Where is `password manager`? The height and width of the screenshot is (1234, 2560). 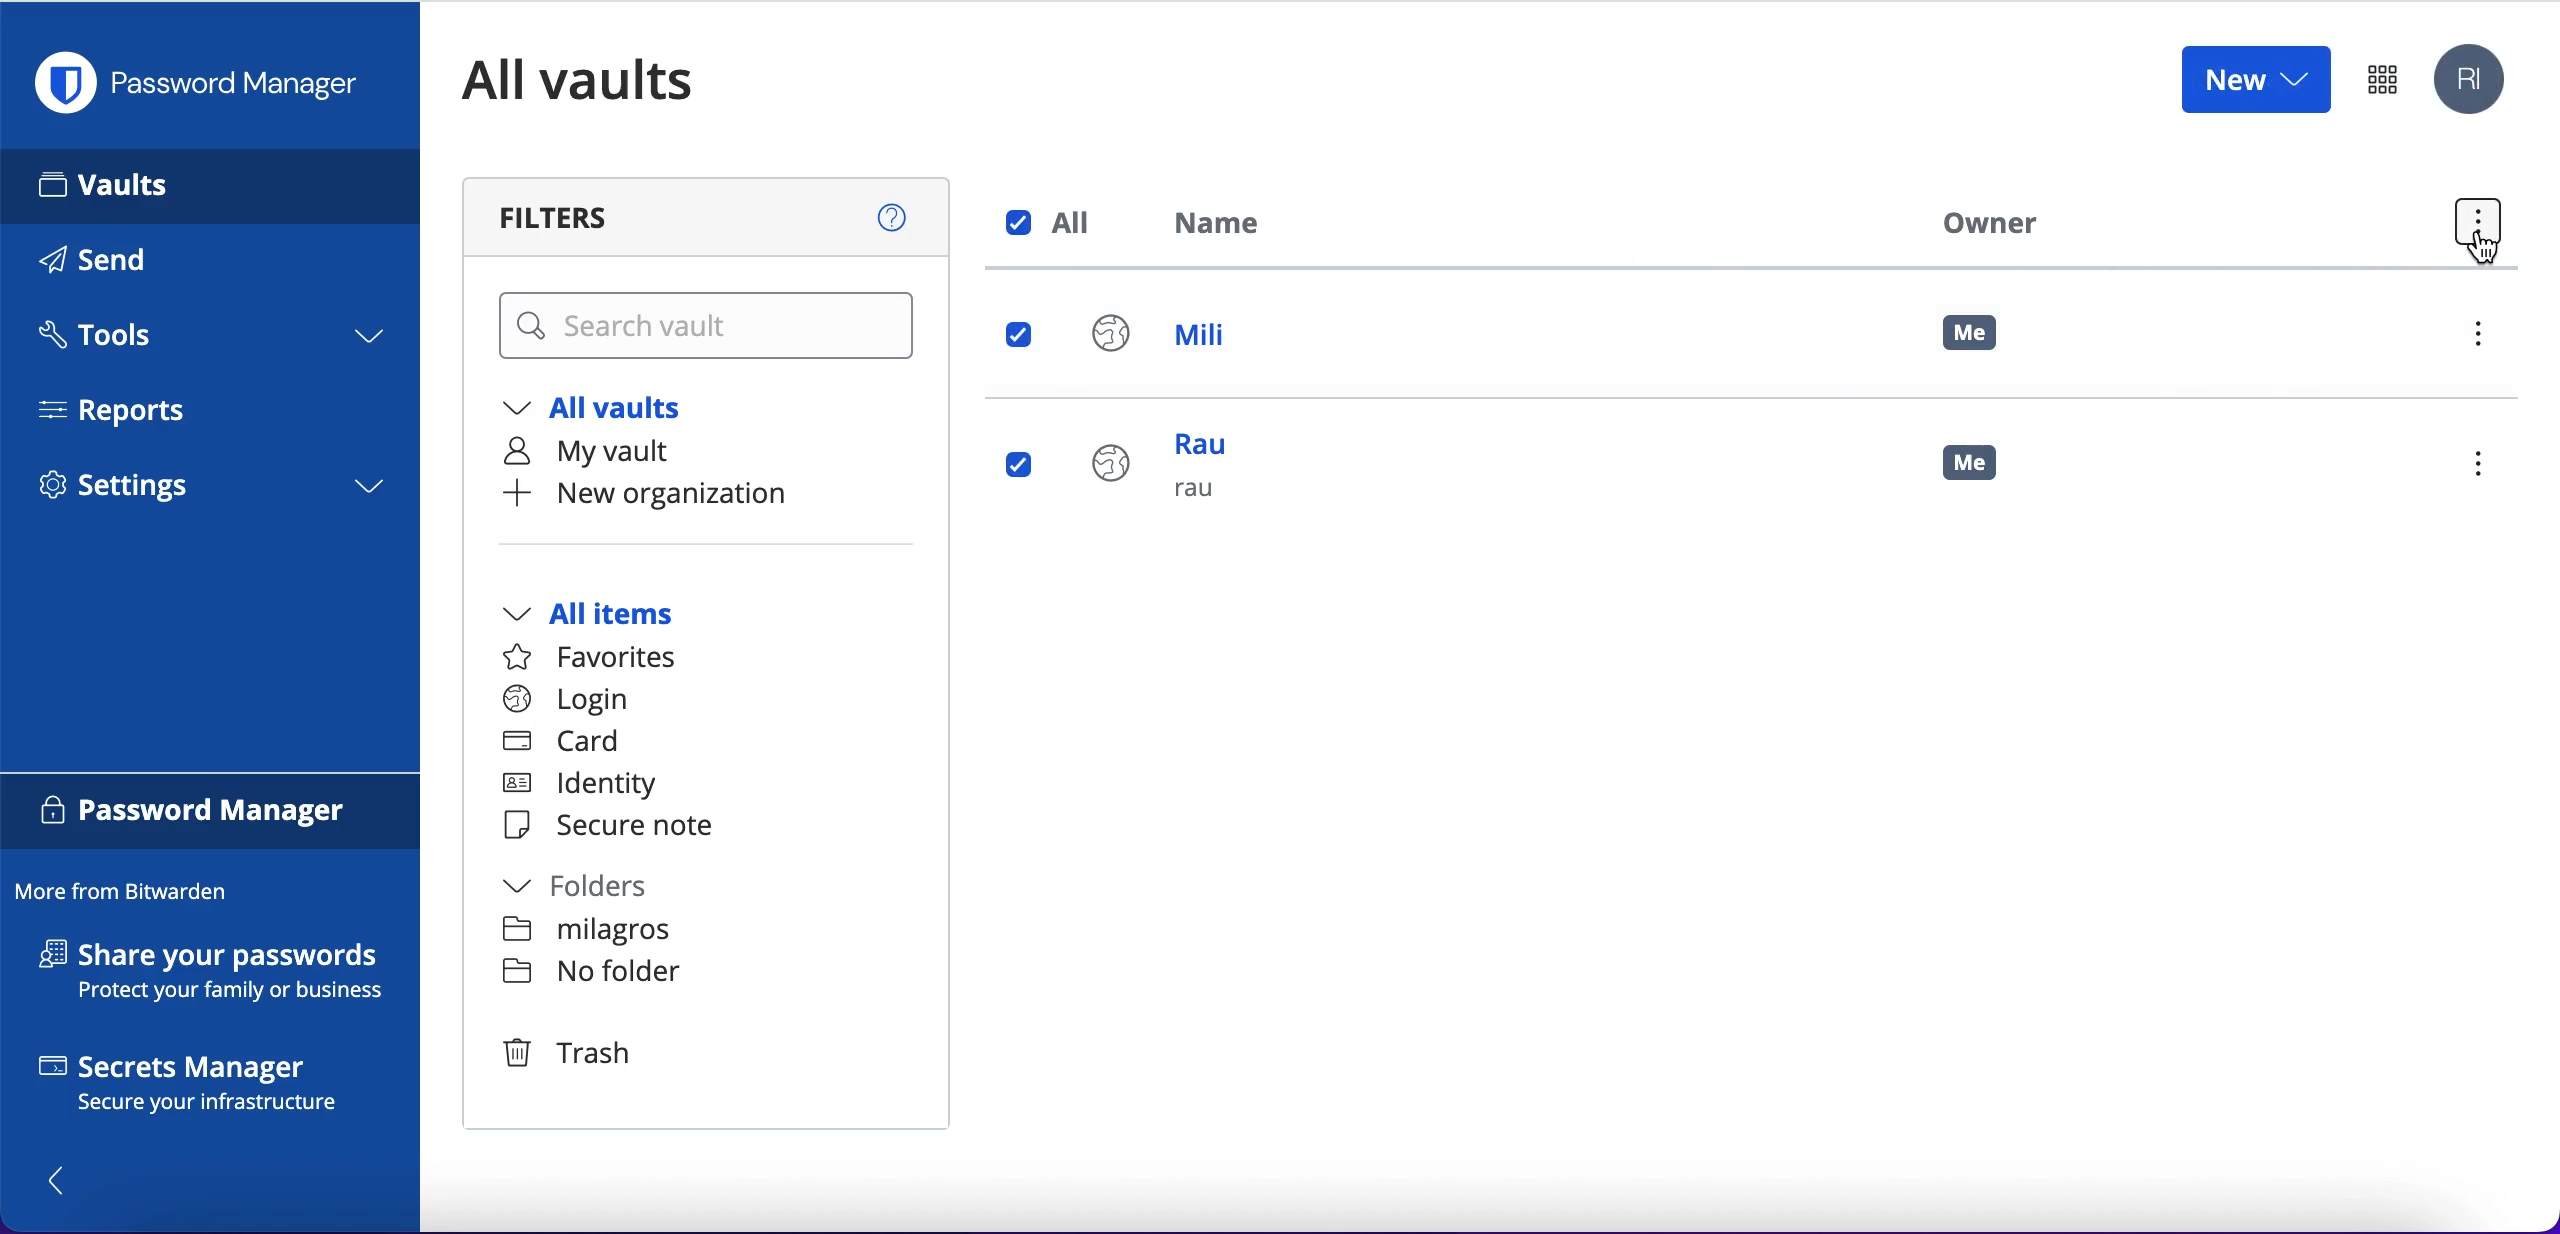
password manager is located at coordinates (206, 83).